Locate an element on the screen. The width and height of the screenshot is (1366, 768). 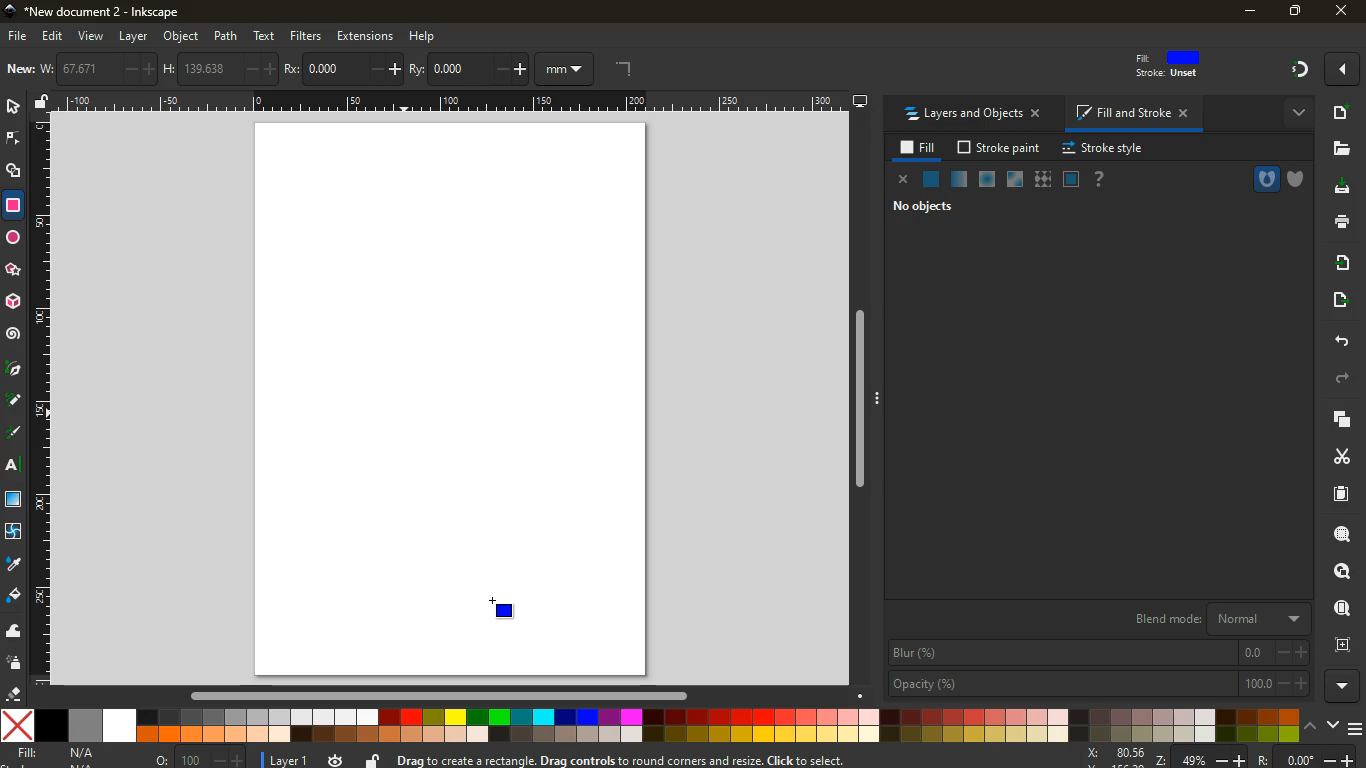
ice is located at coordinates (987, 178).